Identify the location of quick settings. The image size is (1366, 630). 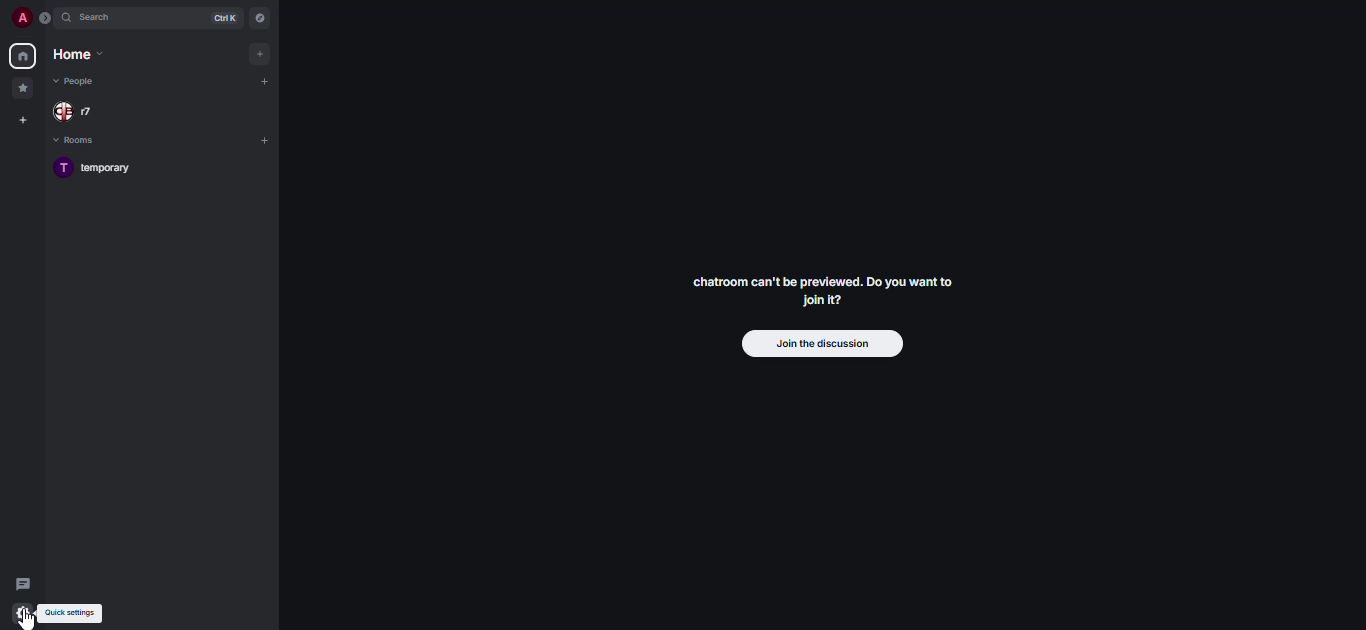
(26, 612).